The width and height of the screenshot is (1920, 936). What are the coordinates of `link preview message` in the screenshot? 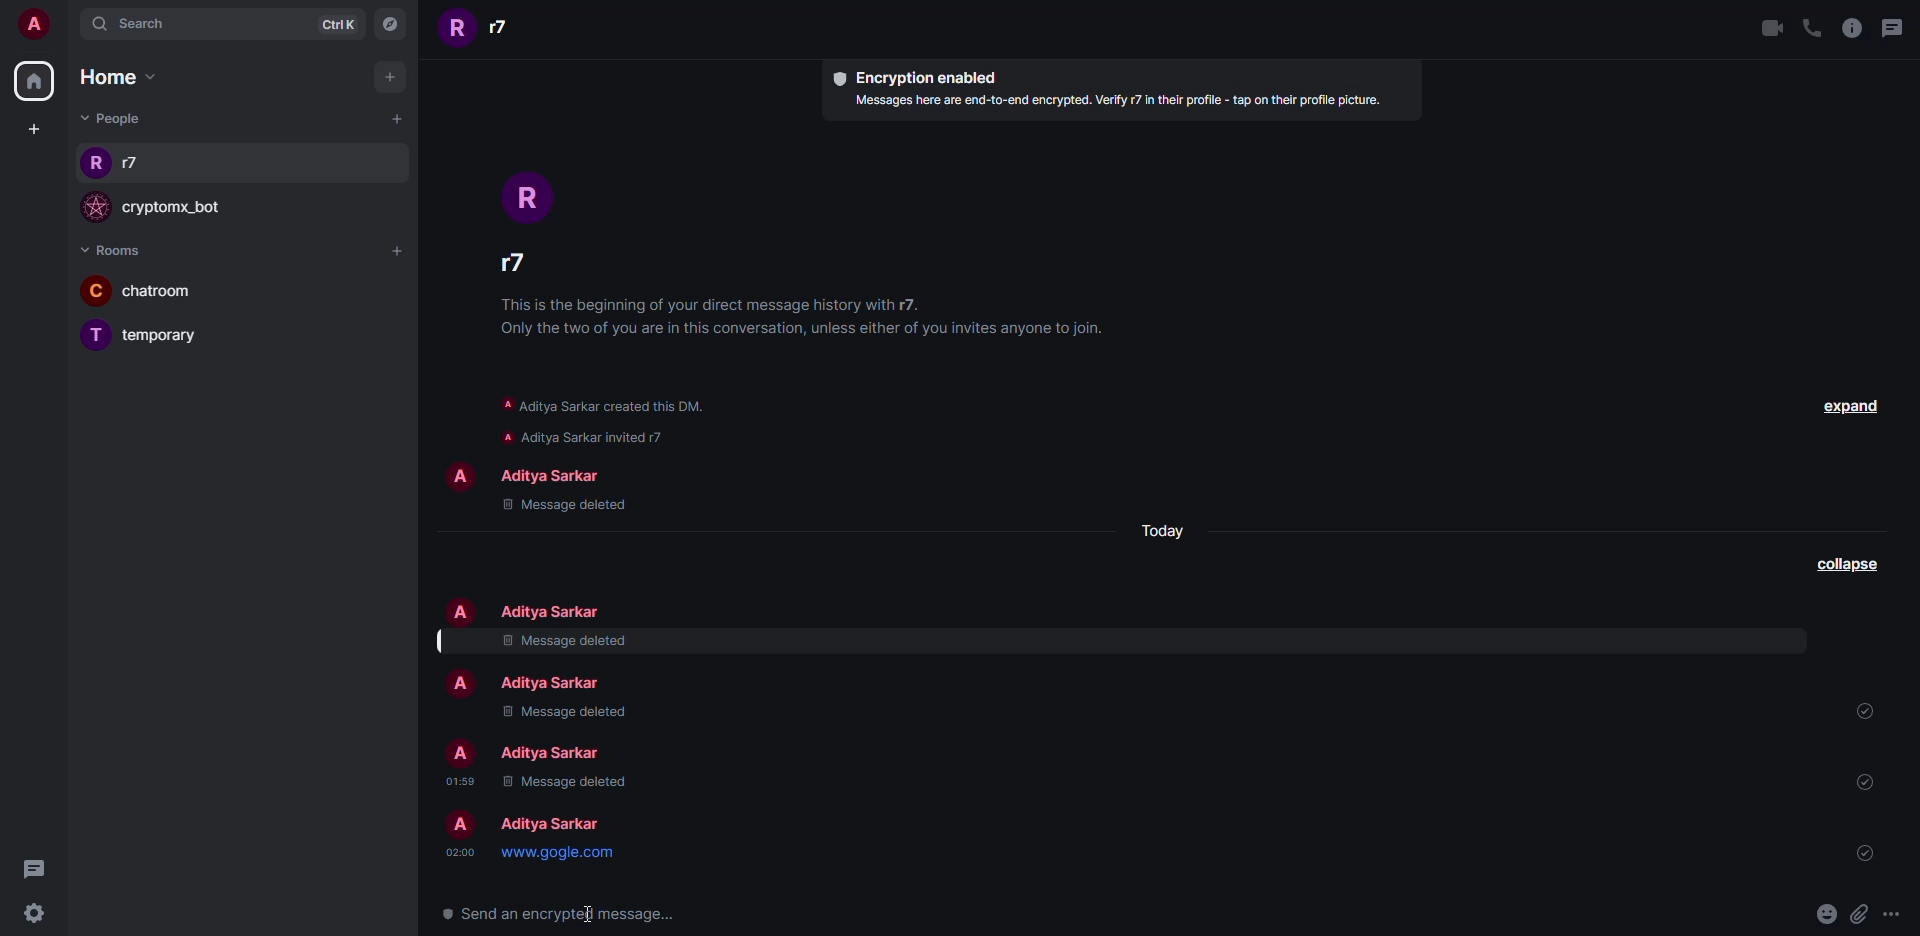 It's located at (562, 854).